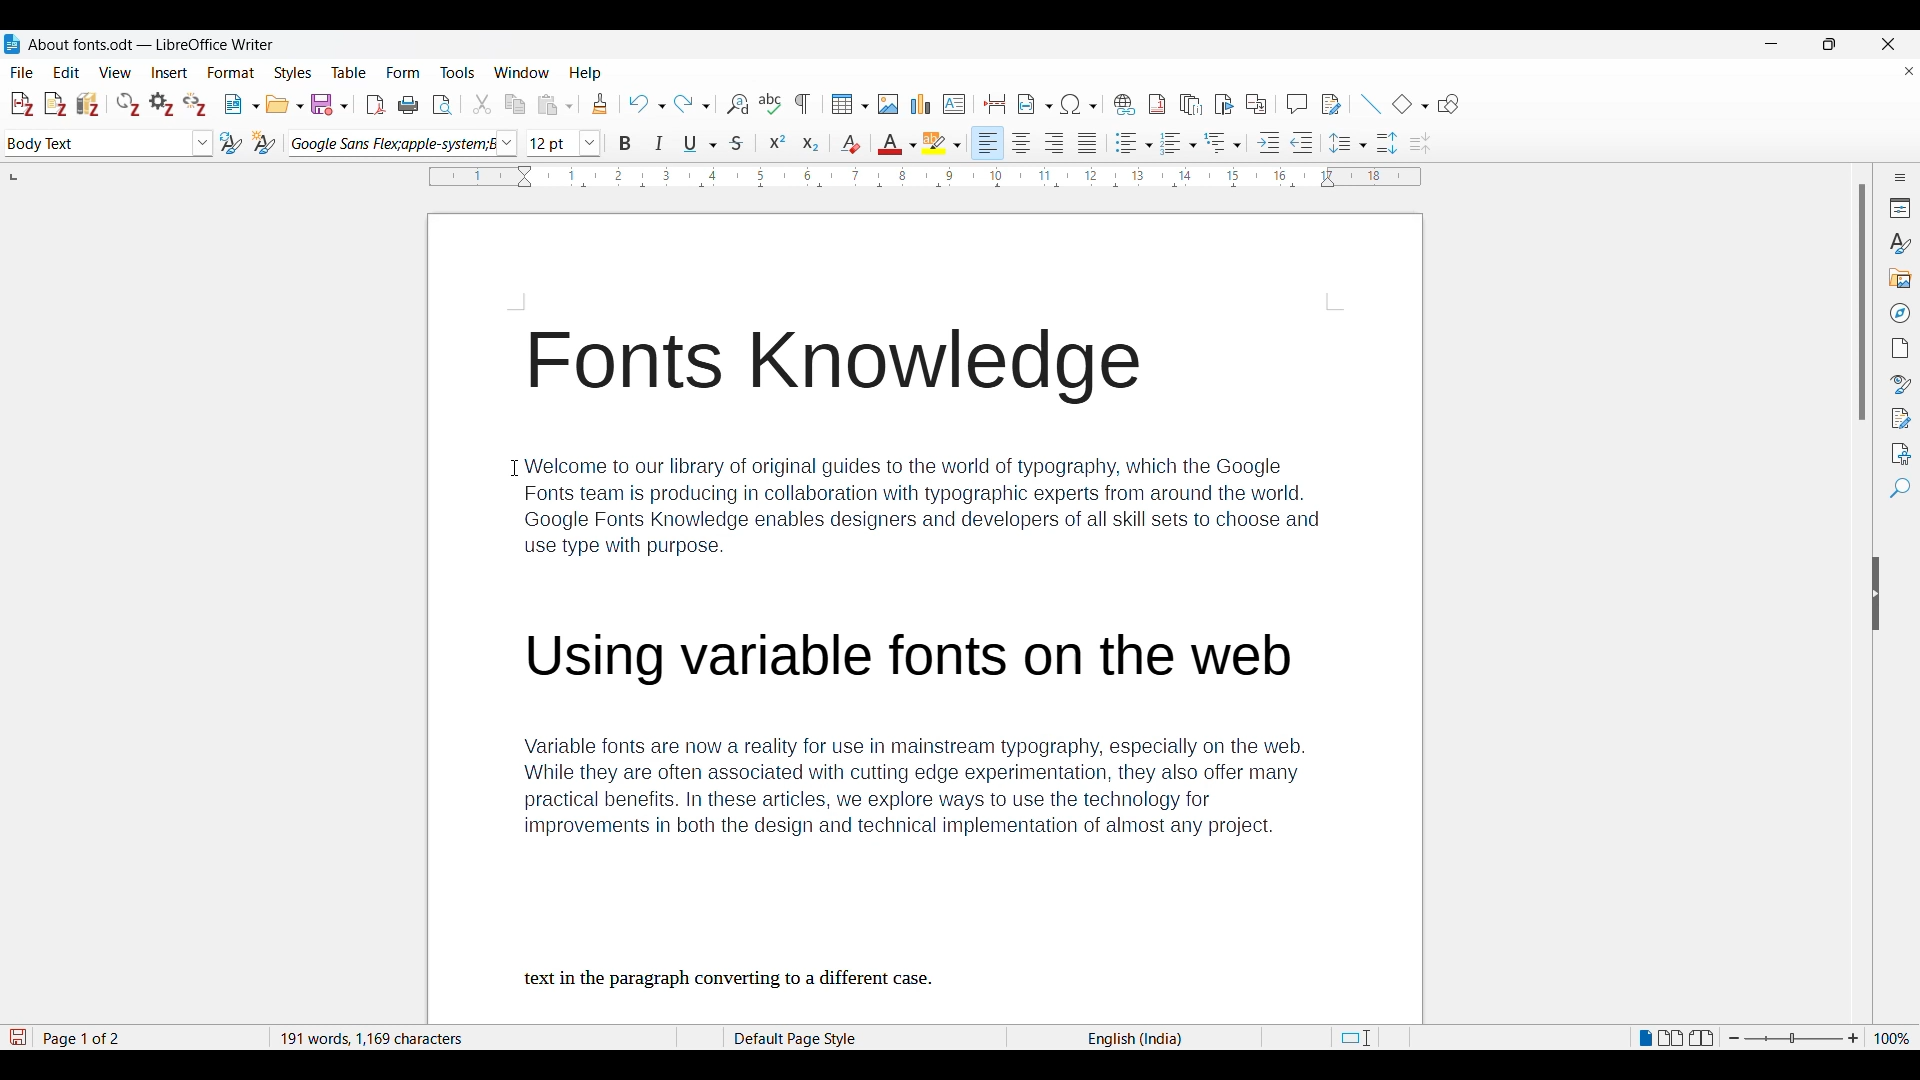  Describe the element at coordinates (110, 143) in the screenshot. I see `Paragraph style options` at that location.